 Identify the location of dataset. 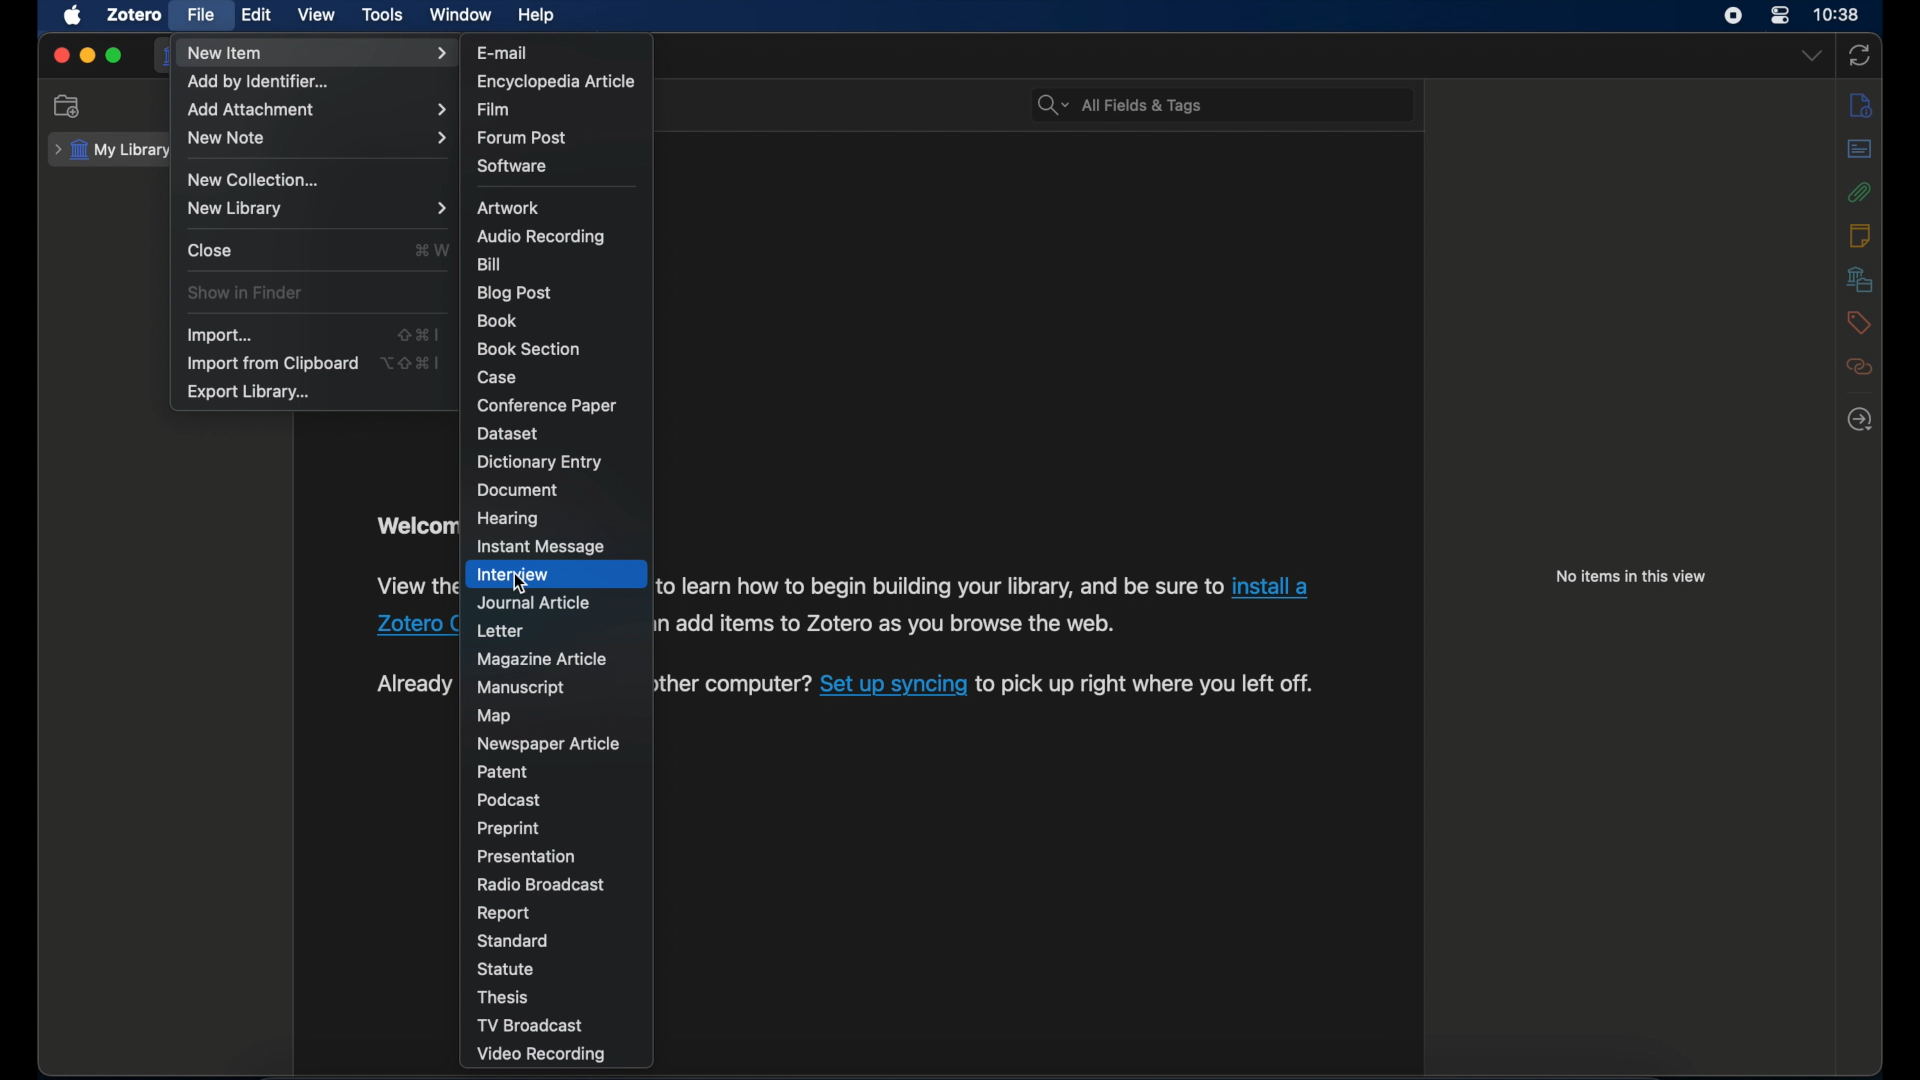
(511, 434).